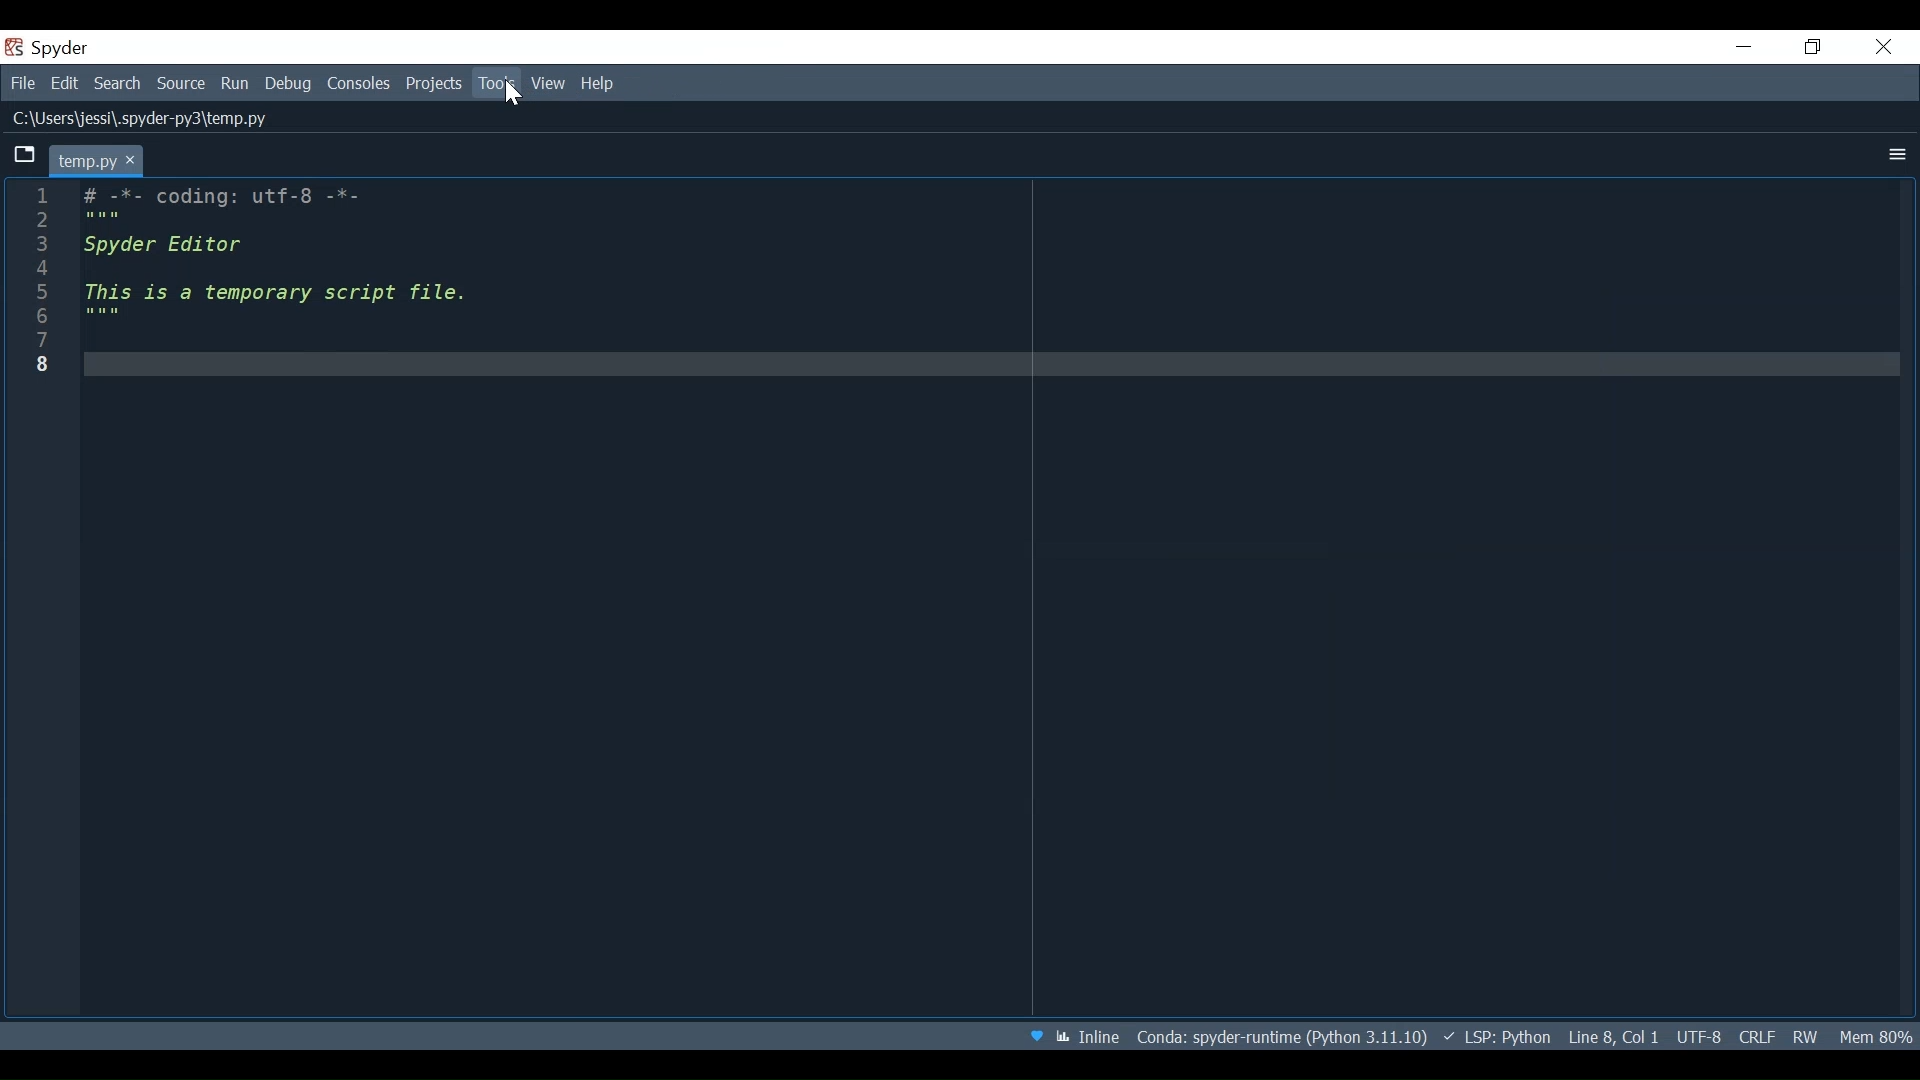  What do you see at coordinates (512, 98) in the screenshot?
I see `Cursor` at bounding box center [512, 98].